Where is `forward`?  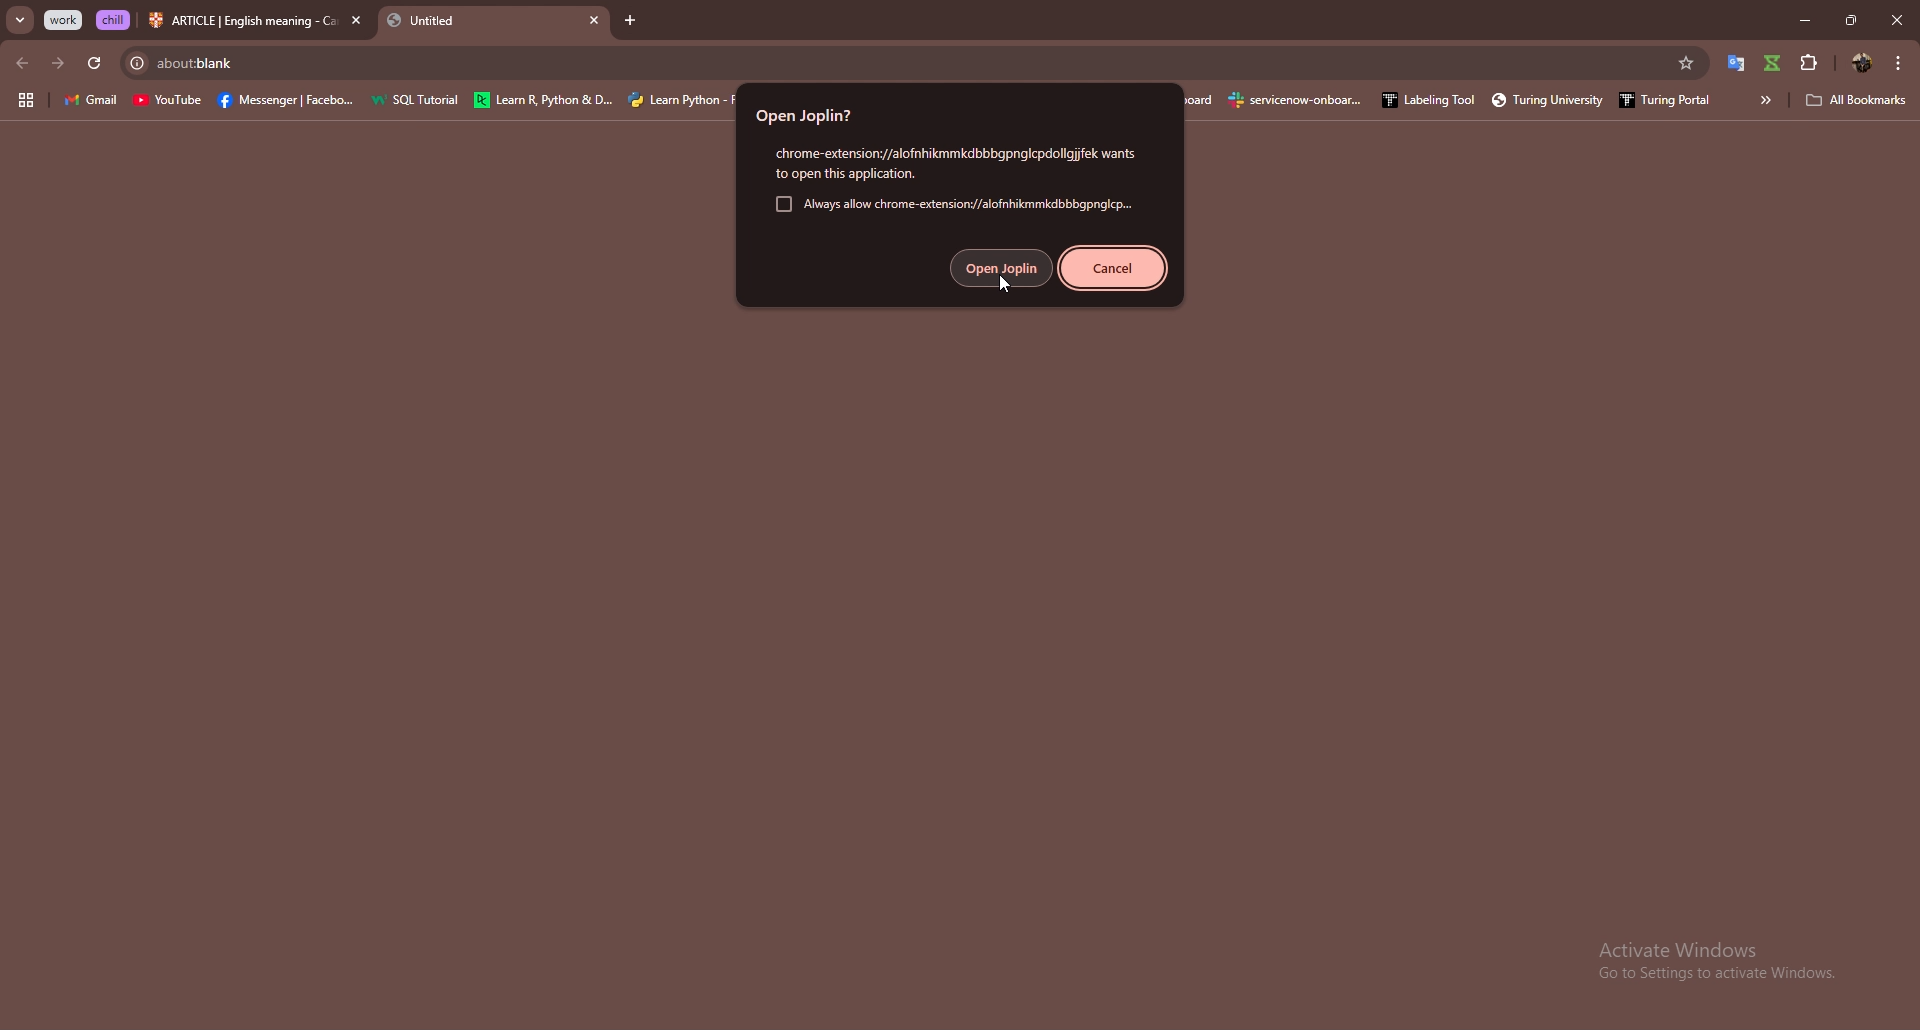 forward is located at coordinates (57, 65).